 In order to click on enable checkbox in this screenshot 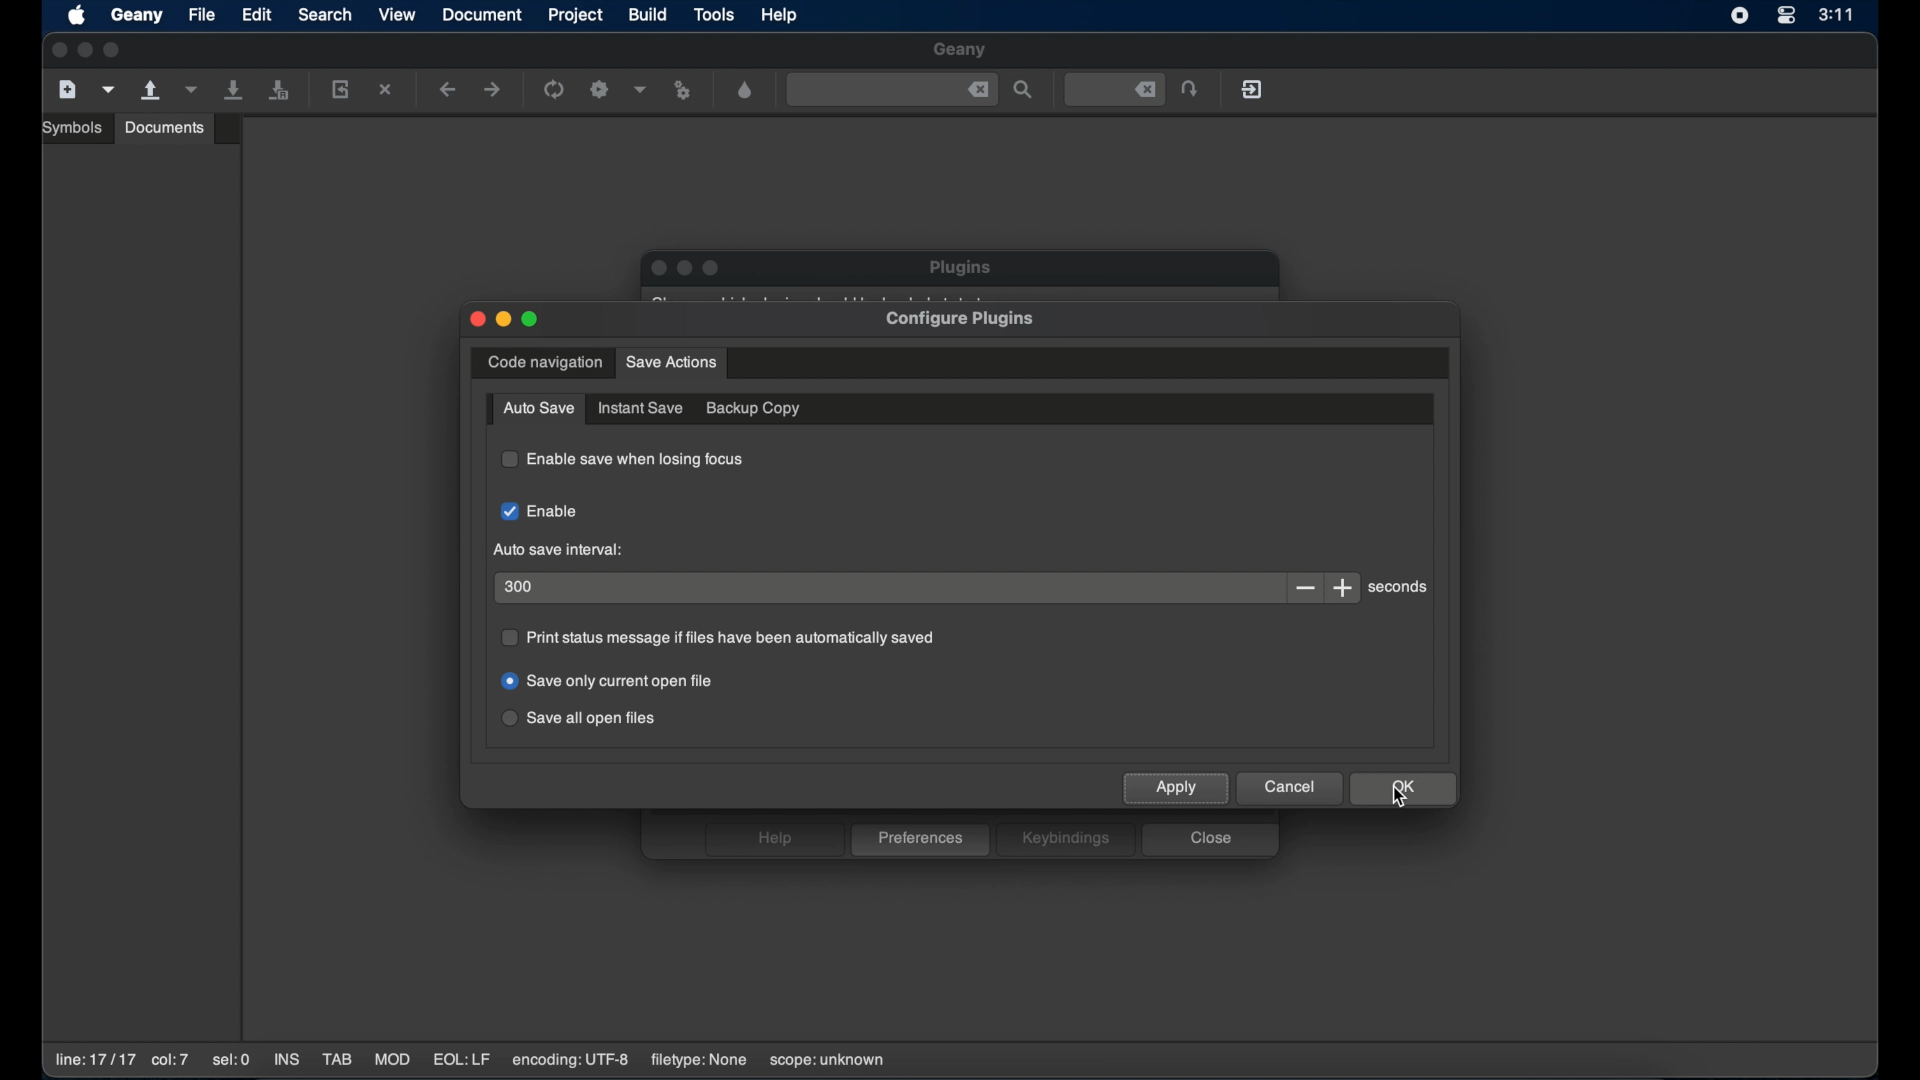, I will do `click(542, 513)`.